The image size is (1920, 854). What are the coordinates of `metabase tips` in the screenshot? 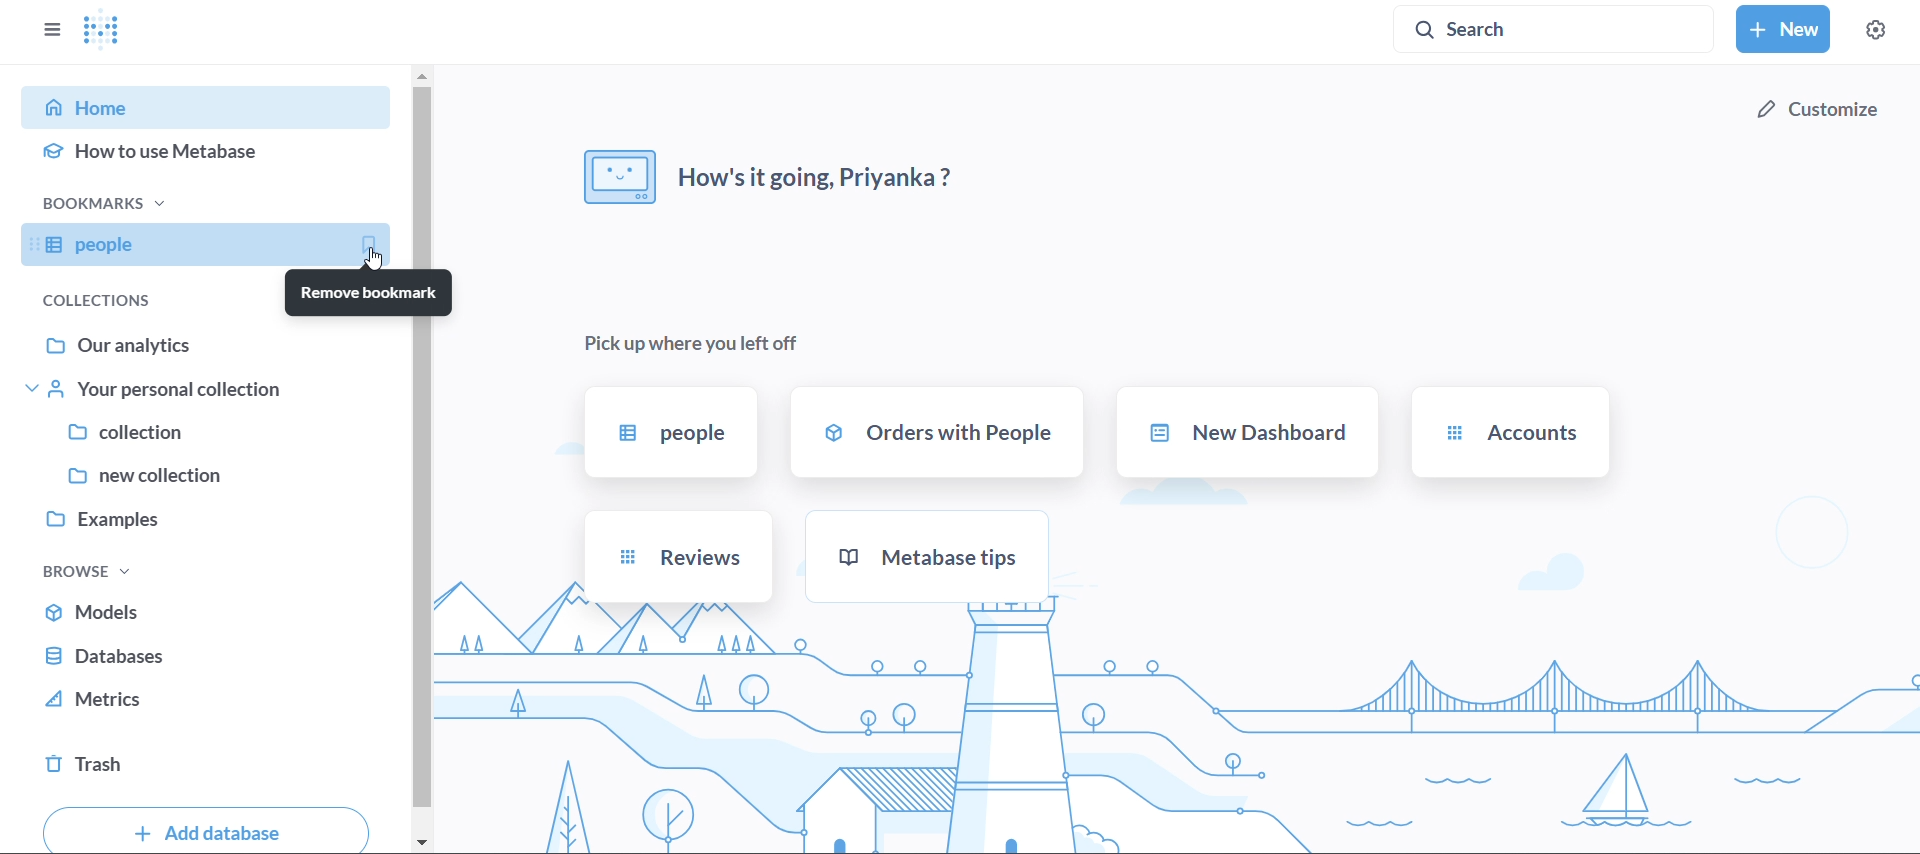 It's located at (926, 556).